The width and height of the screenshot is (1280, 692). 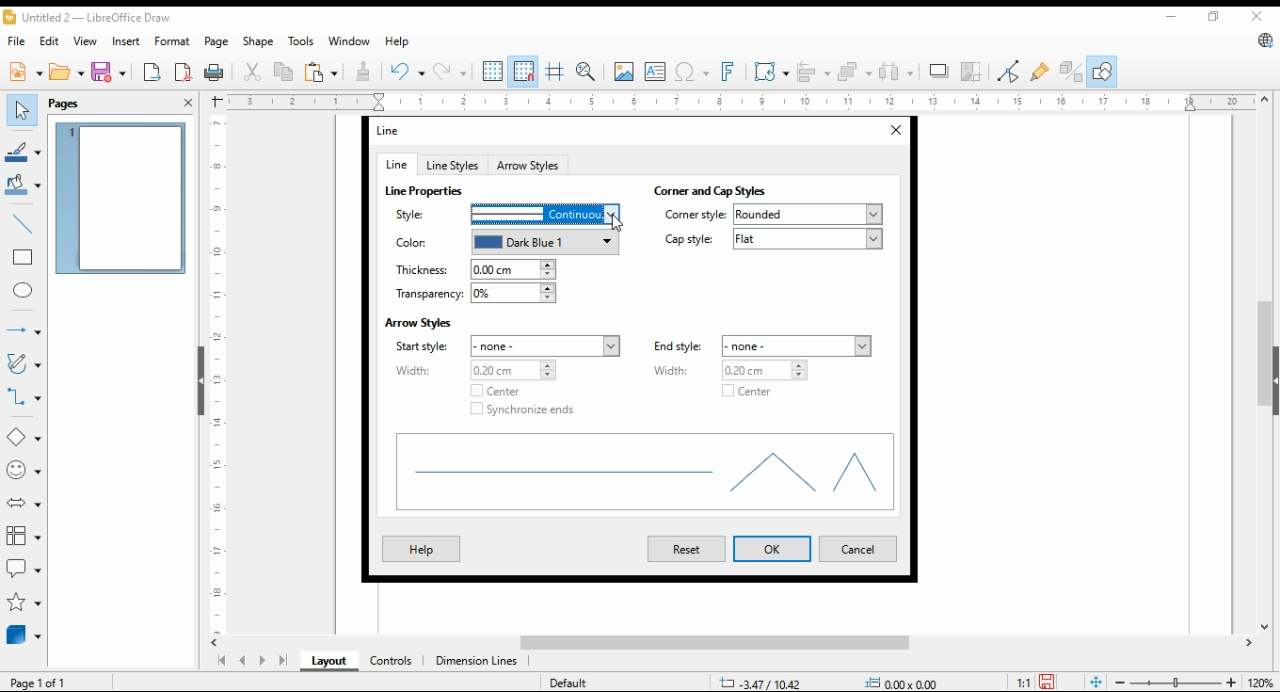 I want to click on layout, so click(x=330, y=661).